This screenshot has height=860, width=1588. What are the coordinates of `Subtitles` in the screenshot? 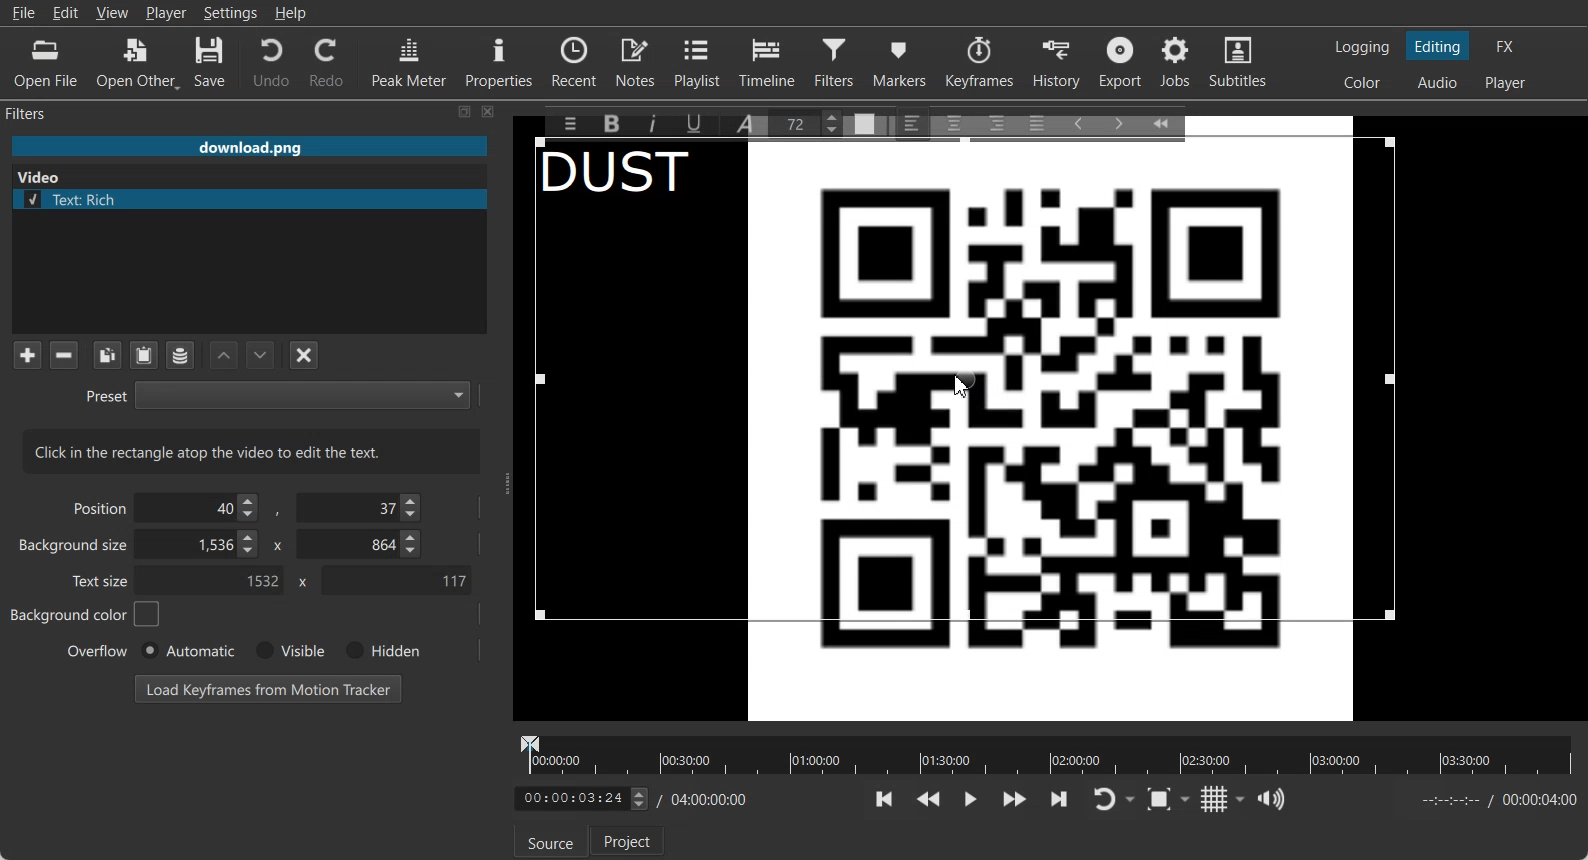 It's located at (1239, 62).